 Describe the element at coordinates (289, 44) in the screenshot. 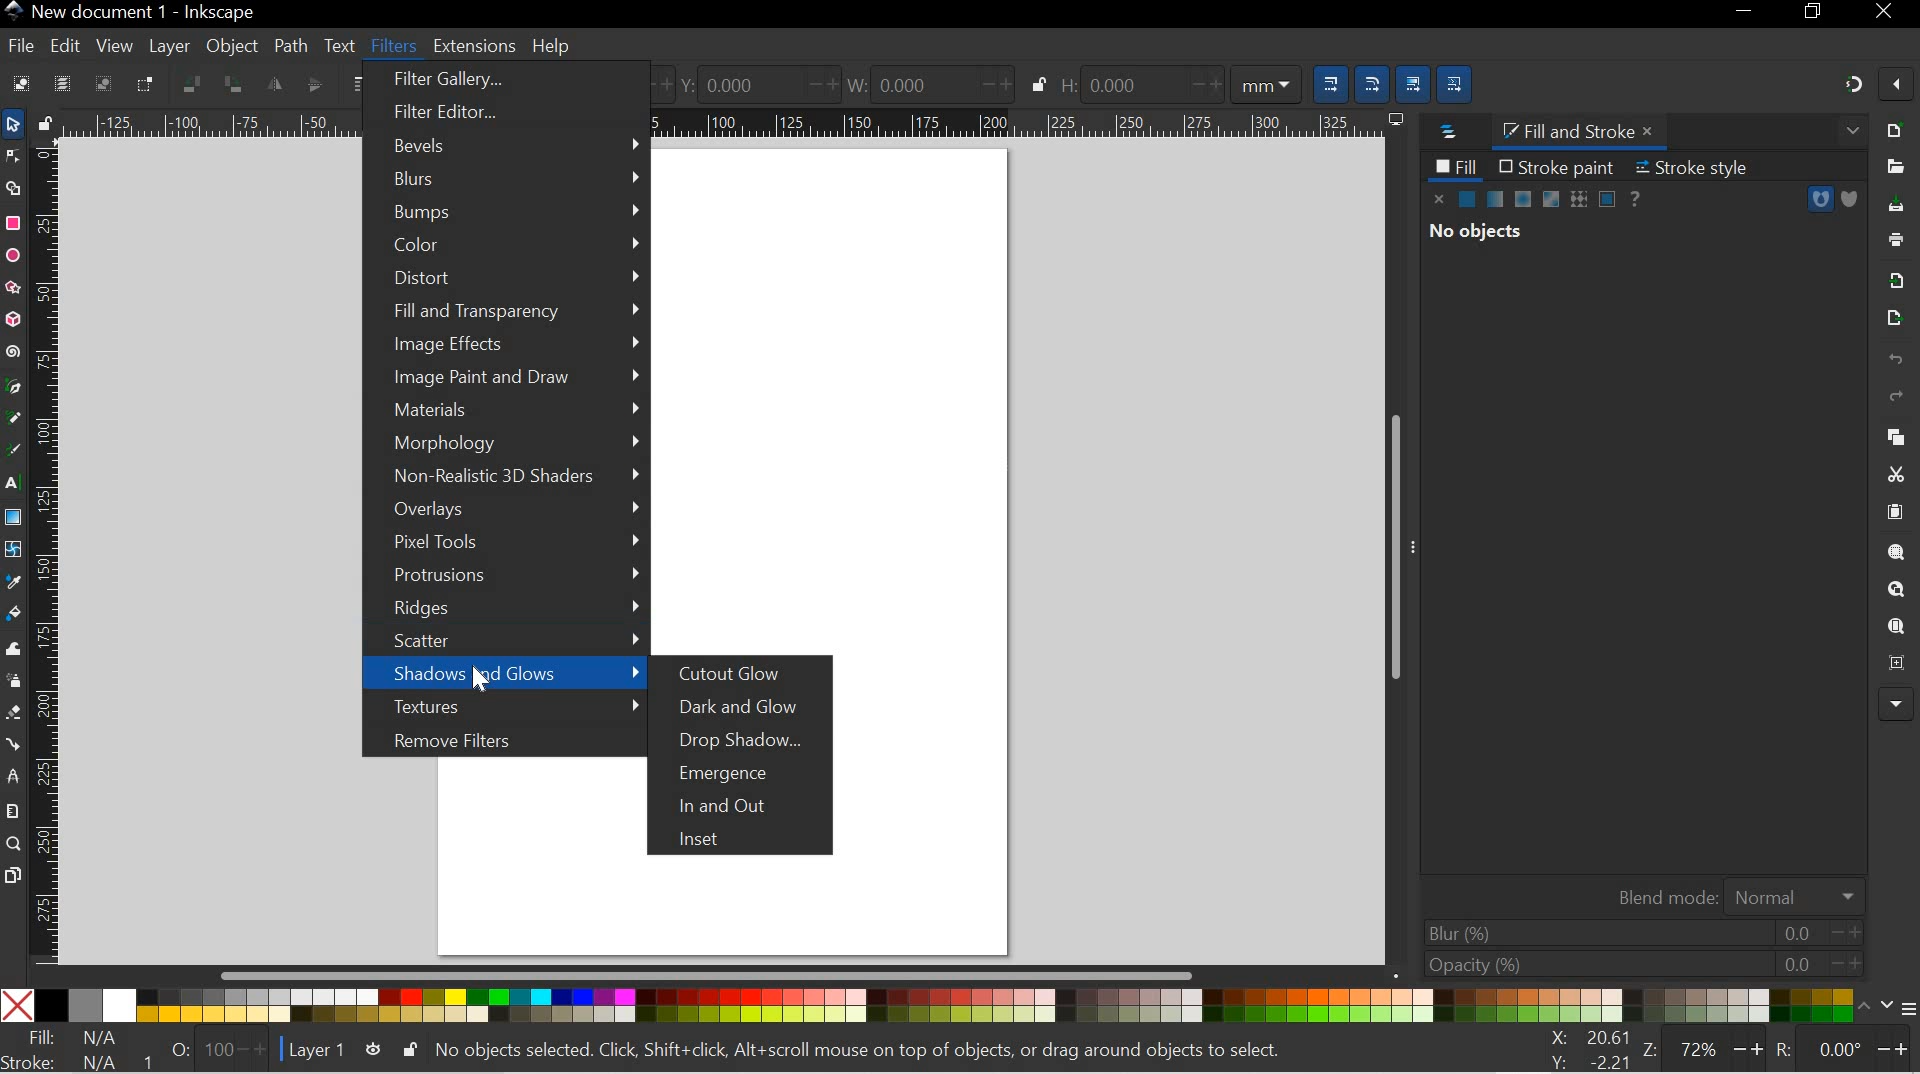

I see `PATH` at that location.